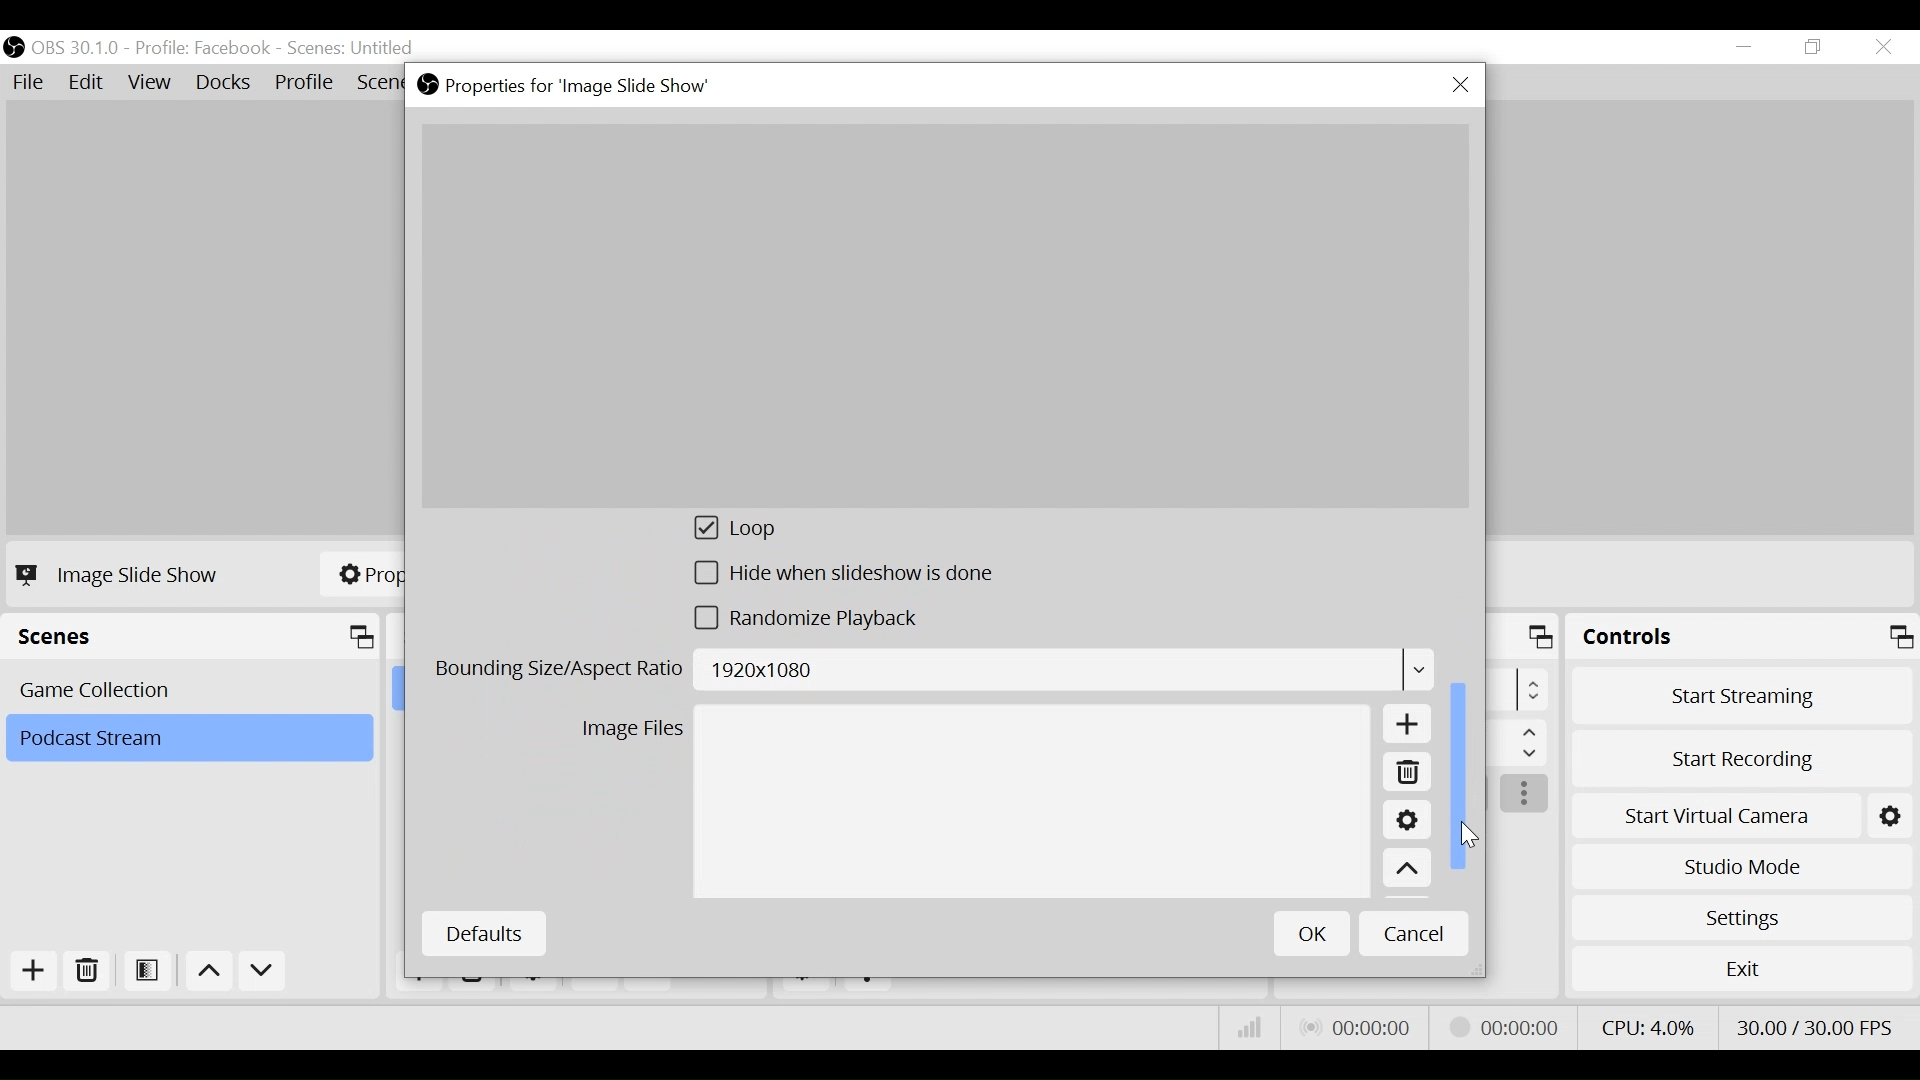 This screenshot has width=1920, height=1080. Describe the element at coordinates (1742, 812) in the screenshot. I see `Start Virtual Camera` at that location.